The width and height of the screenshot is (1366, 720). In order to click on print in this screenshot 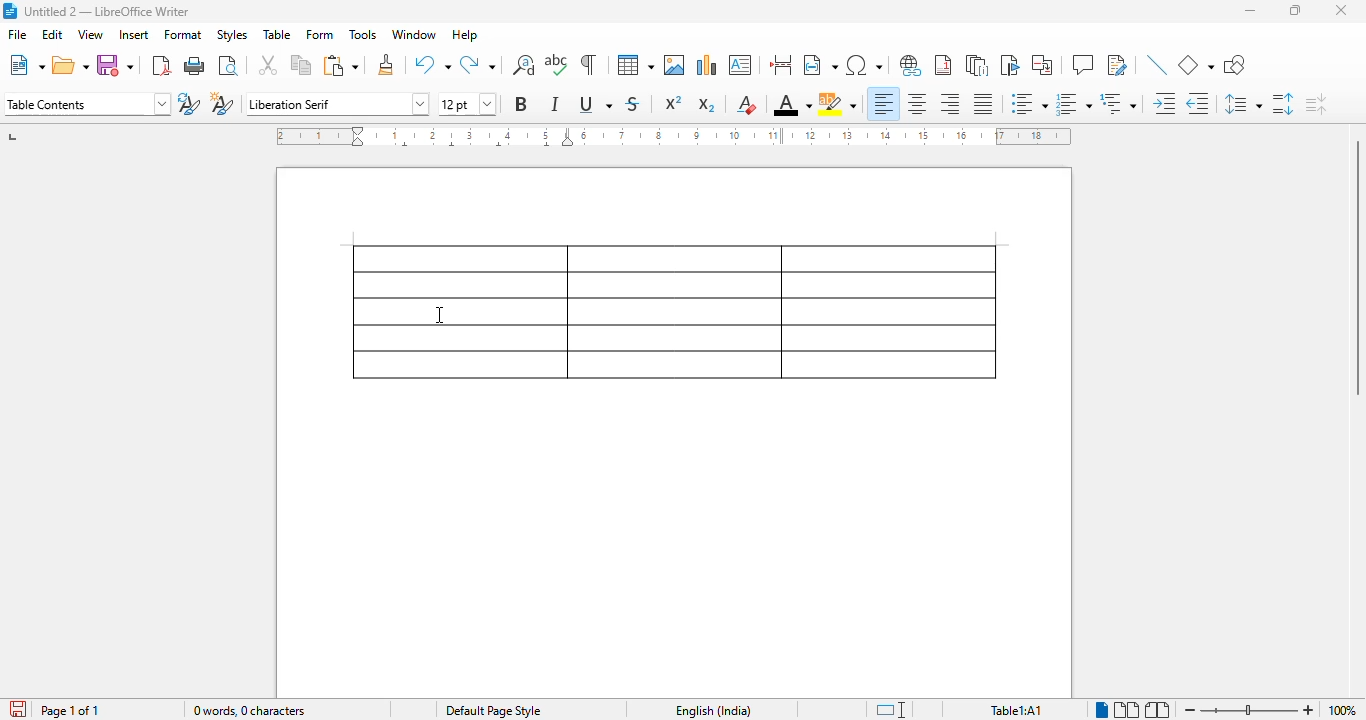, I will do `click(196, 66)`.